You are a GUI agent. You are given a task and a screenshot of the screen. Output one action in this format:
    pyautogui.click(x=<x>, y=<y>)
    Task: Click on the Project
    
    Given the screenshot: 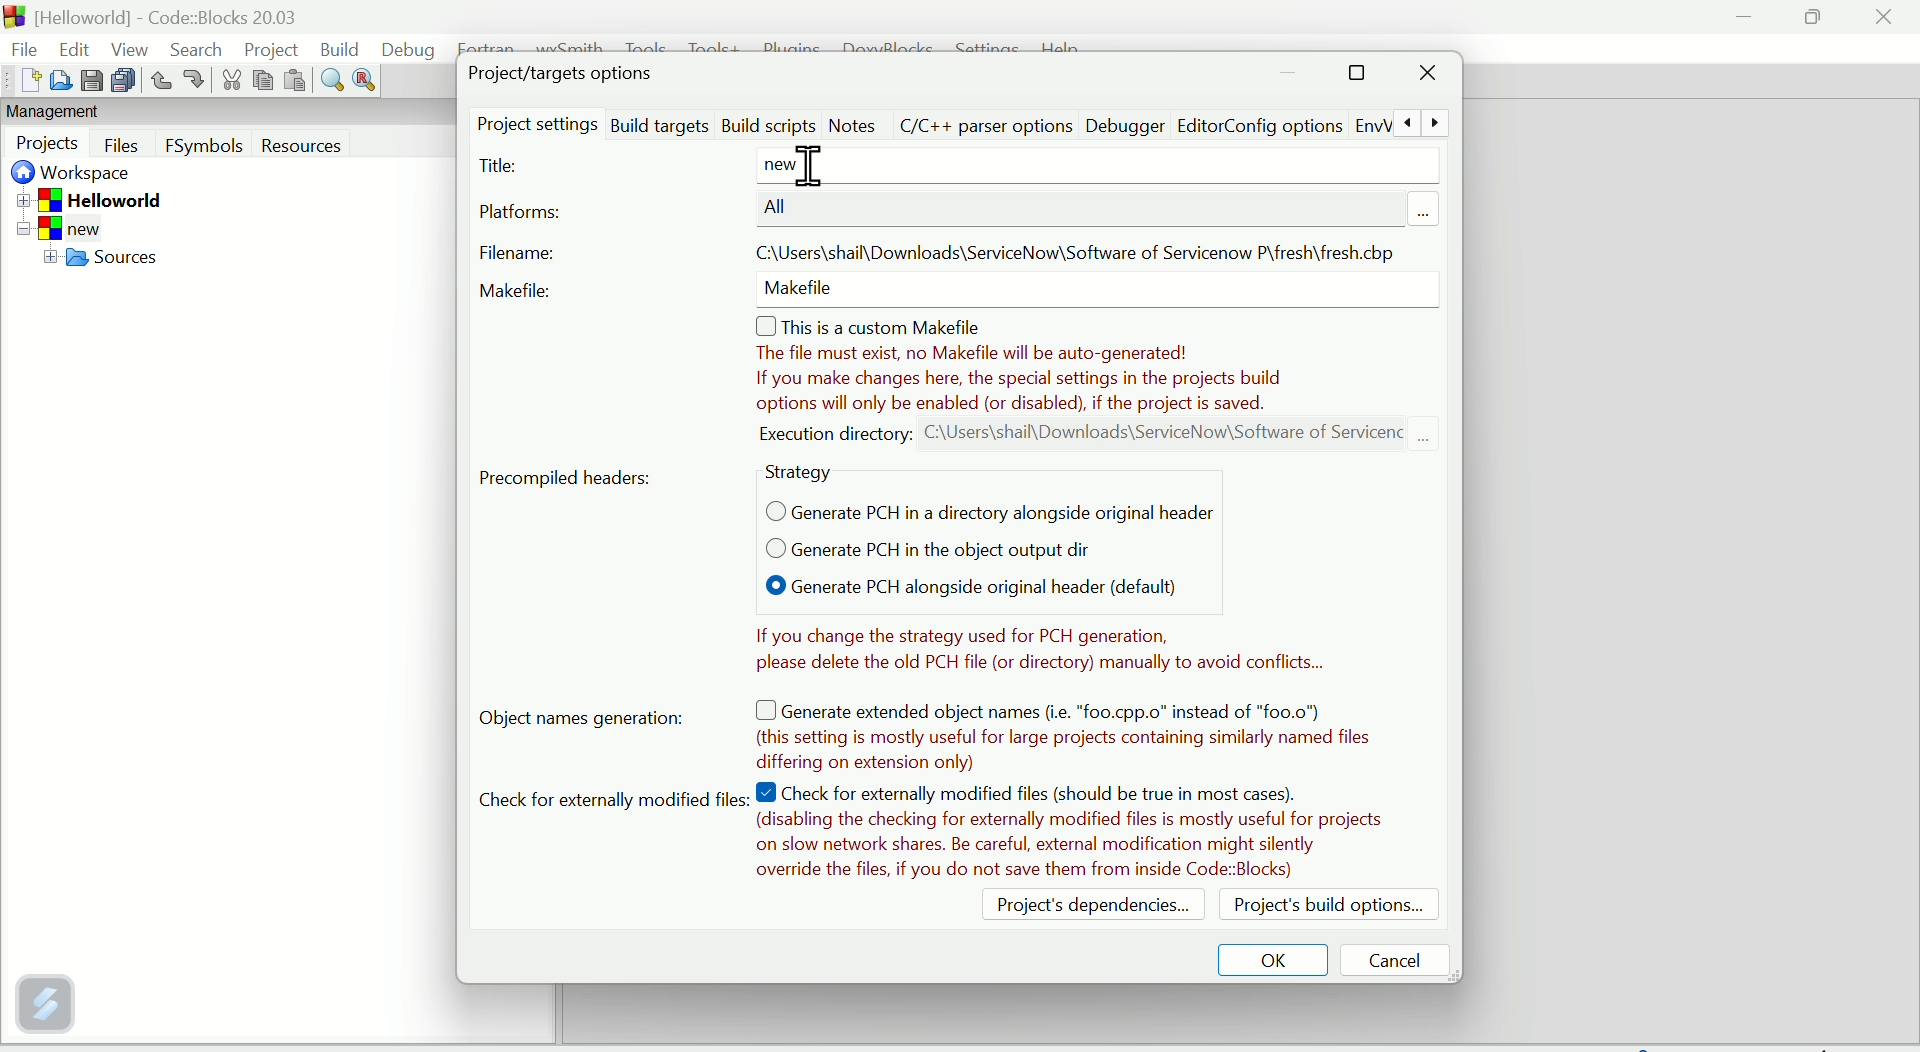 What is the action you would take?
    pyautogui.click(x=271, y=50)
    